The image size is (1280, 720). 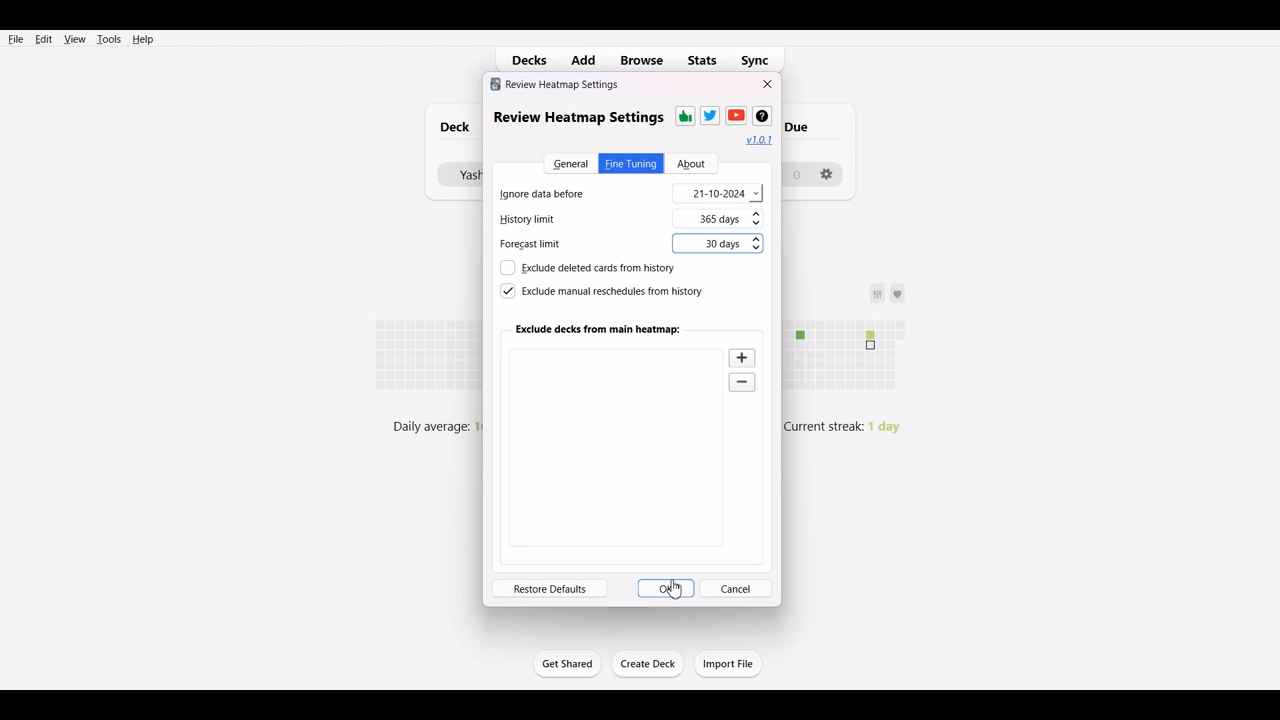 What do you see at coordinates (649, 664) in the screenshot?
I see `Create Deck` at bounding box center [649, 664].